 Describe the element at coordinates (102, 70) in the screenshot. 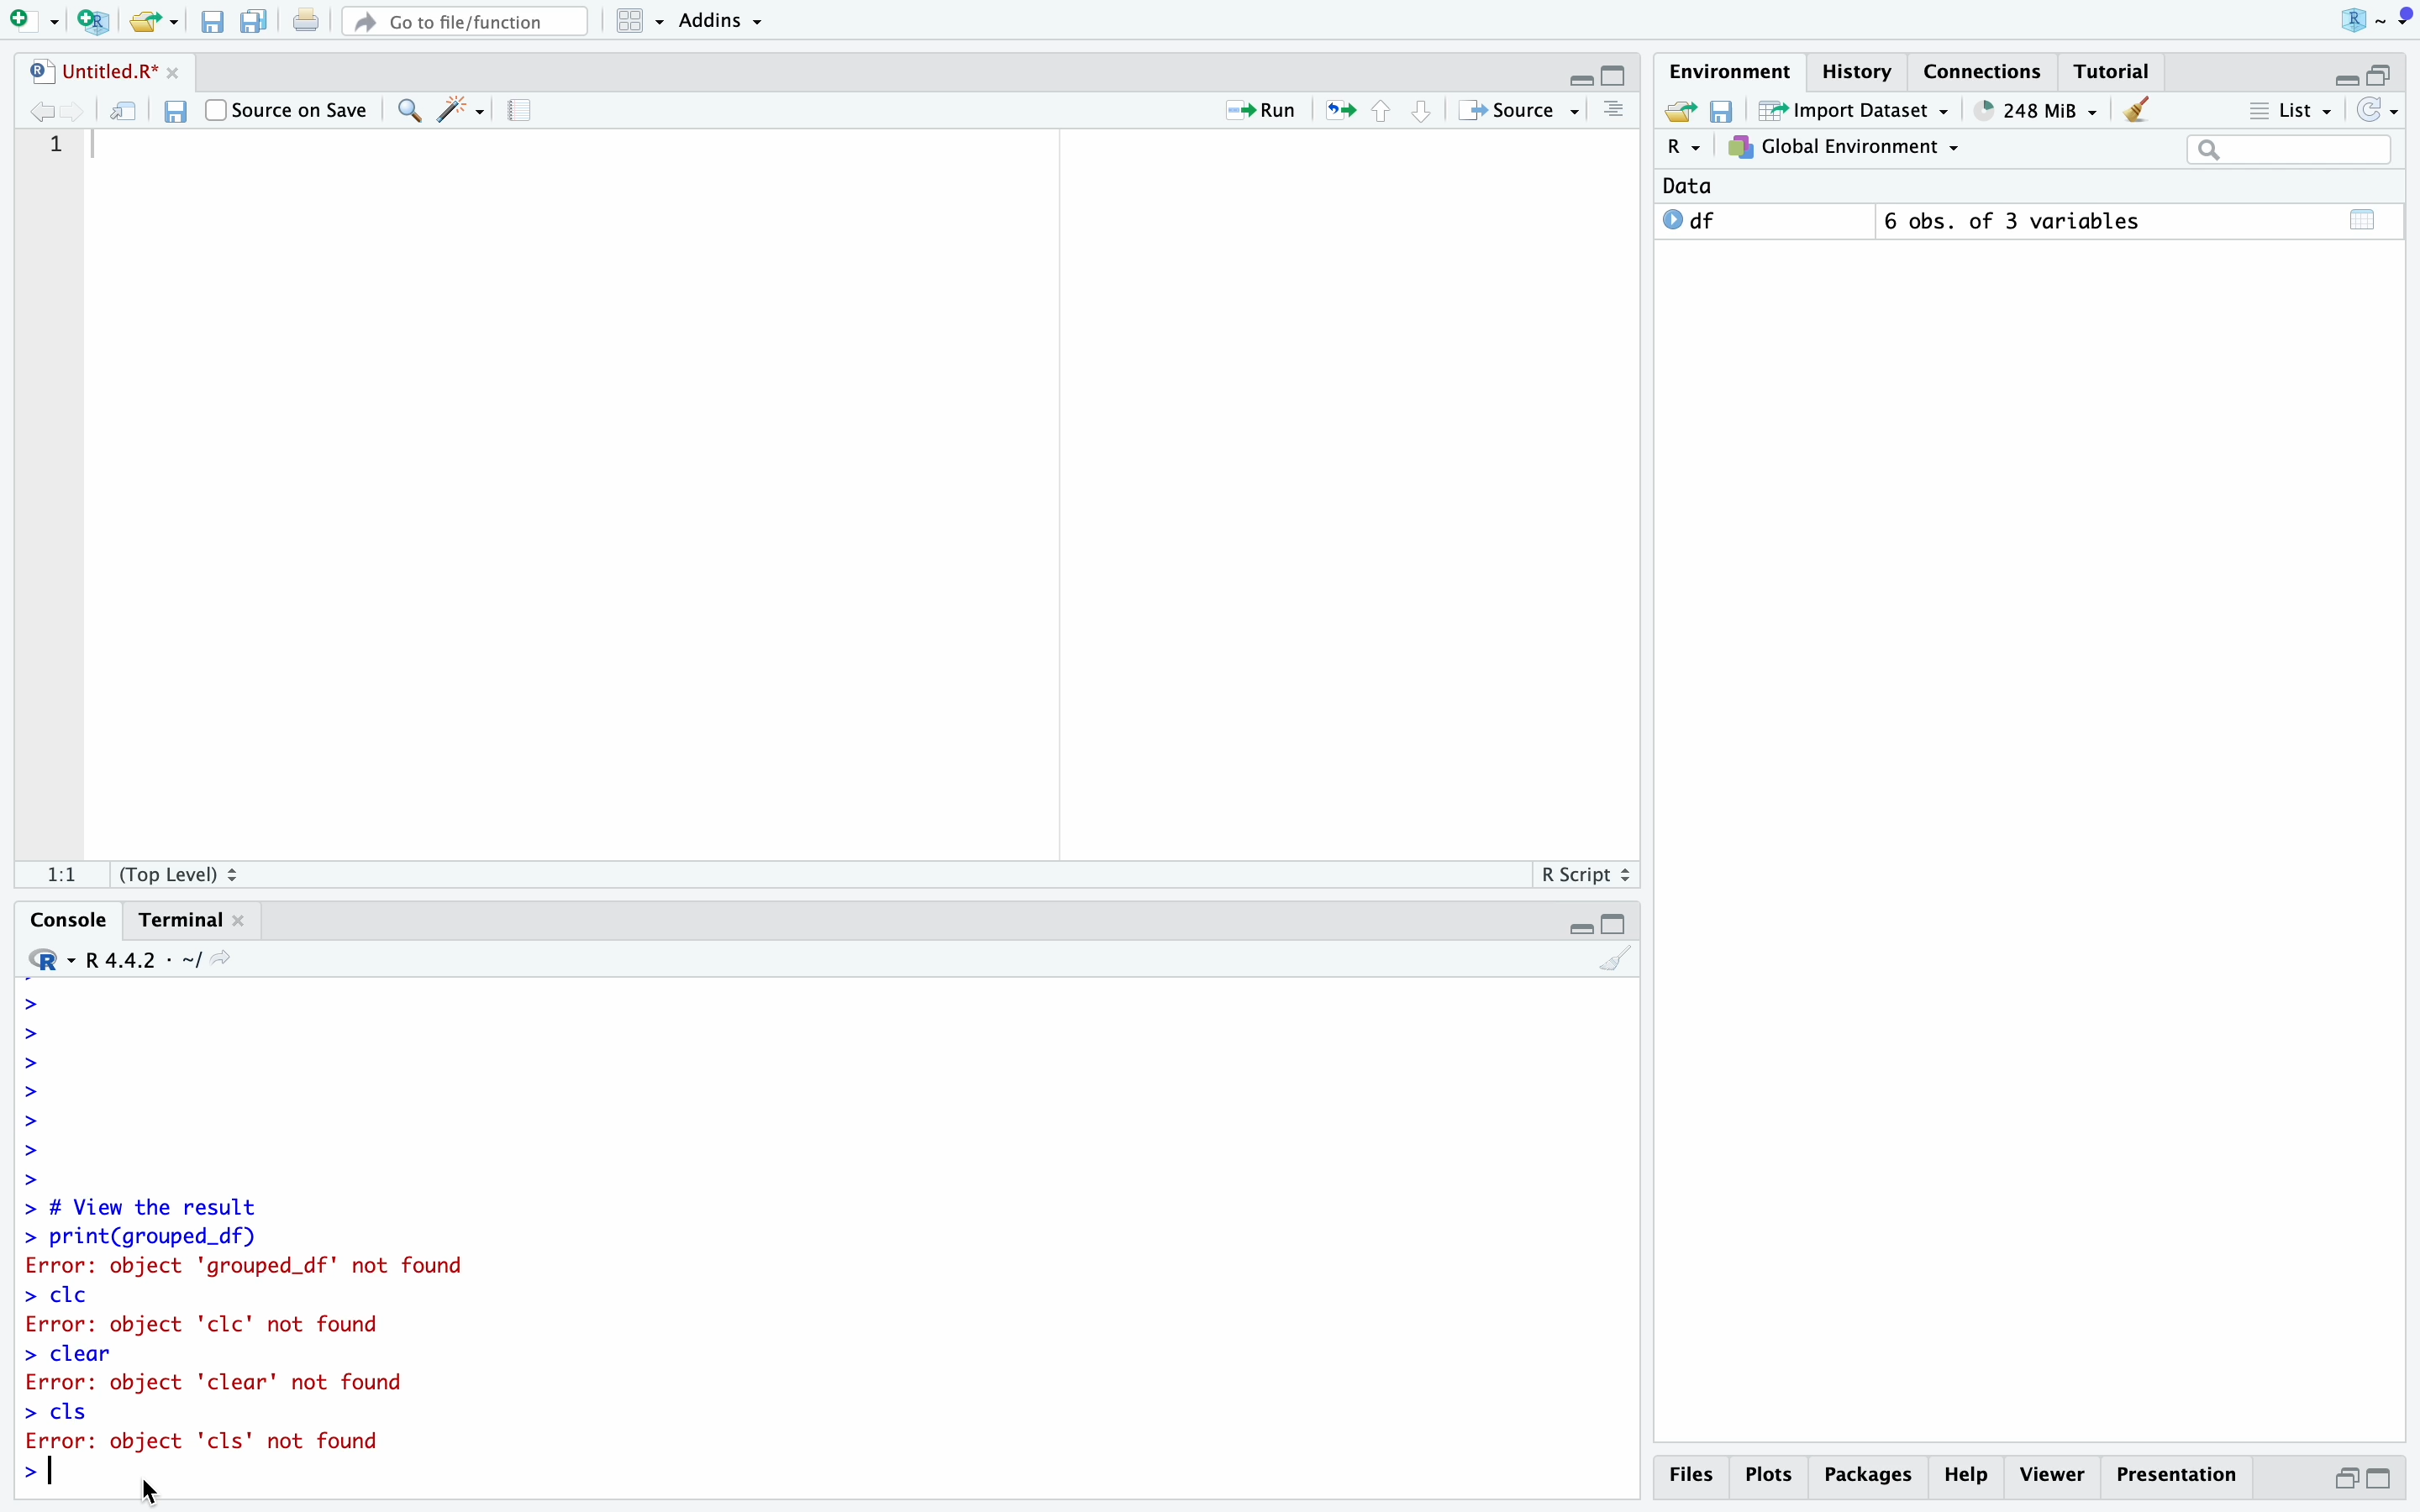

I see `Untitled.R*` at that location.